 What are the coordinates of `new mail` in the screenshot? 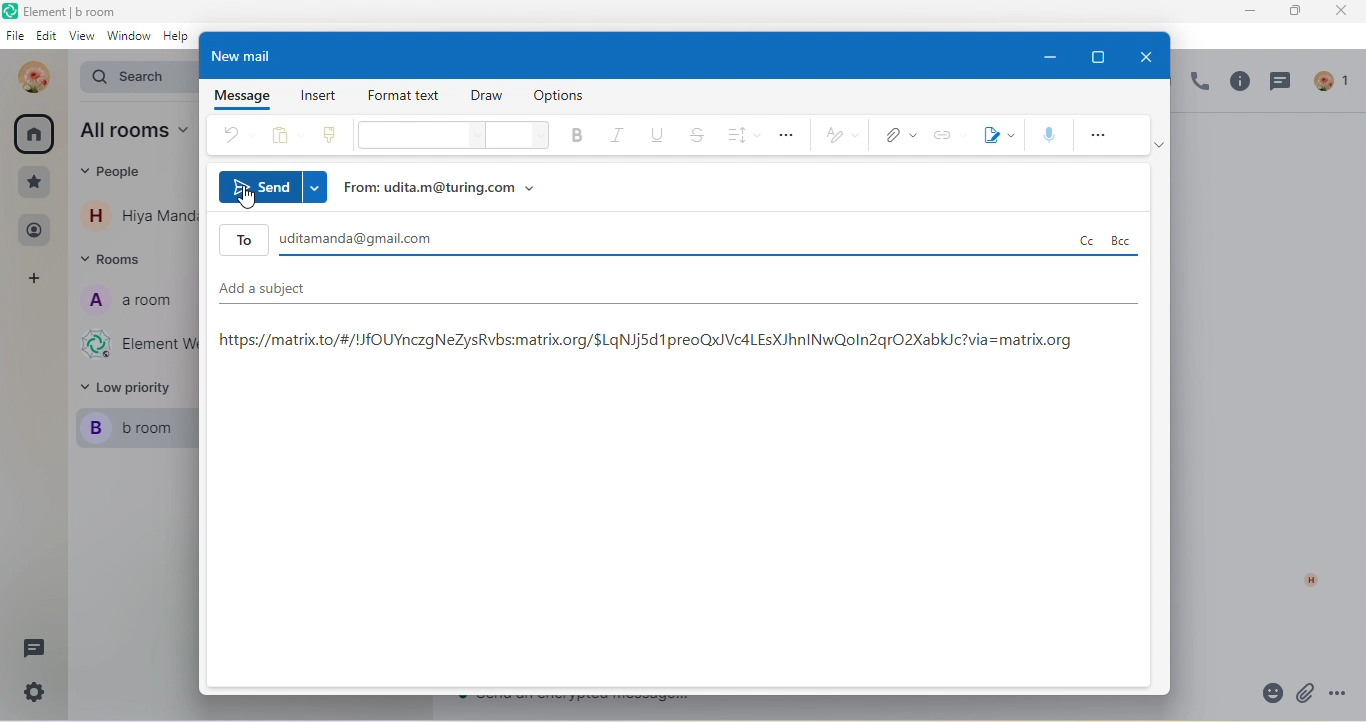 It's located at (252, 55).